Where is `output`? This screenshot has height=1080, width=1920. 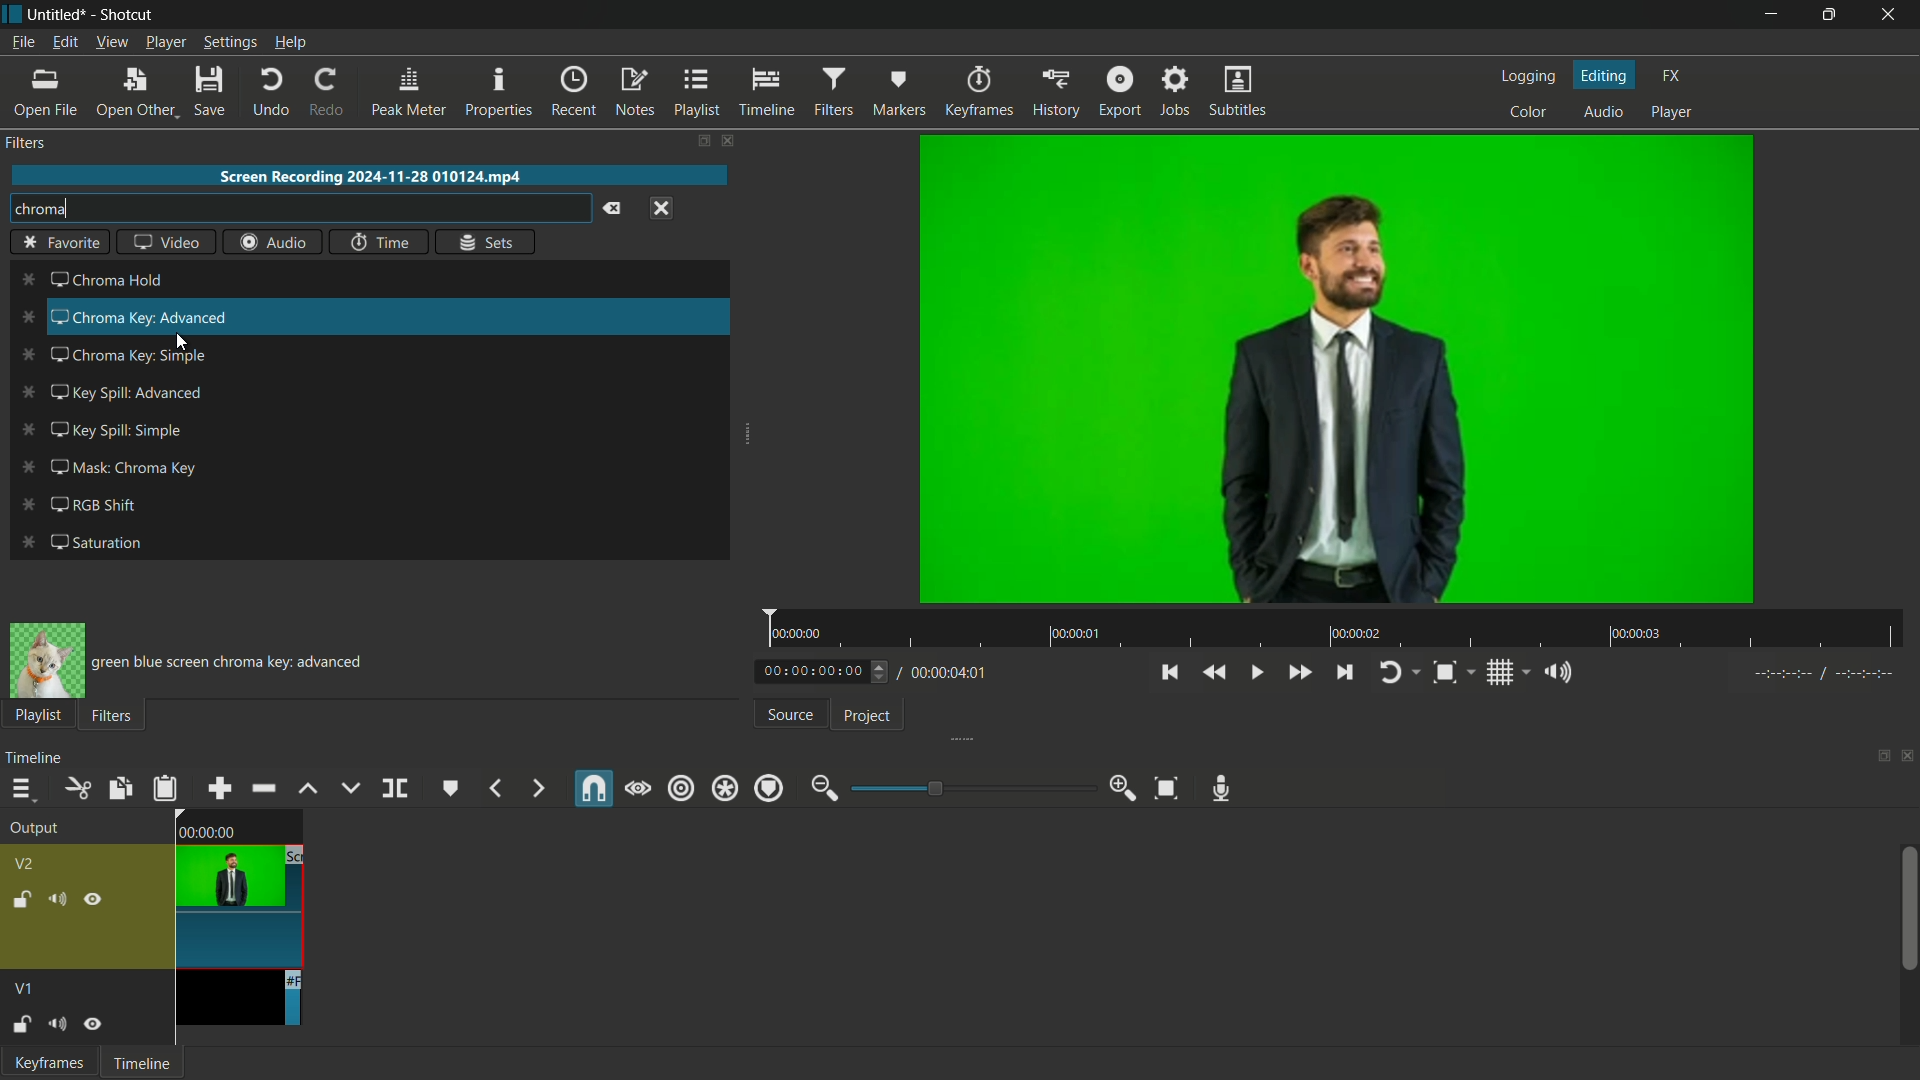 output is located at coordinates (32, 827).